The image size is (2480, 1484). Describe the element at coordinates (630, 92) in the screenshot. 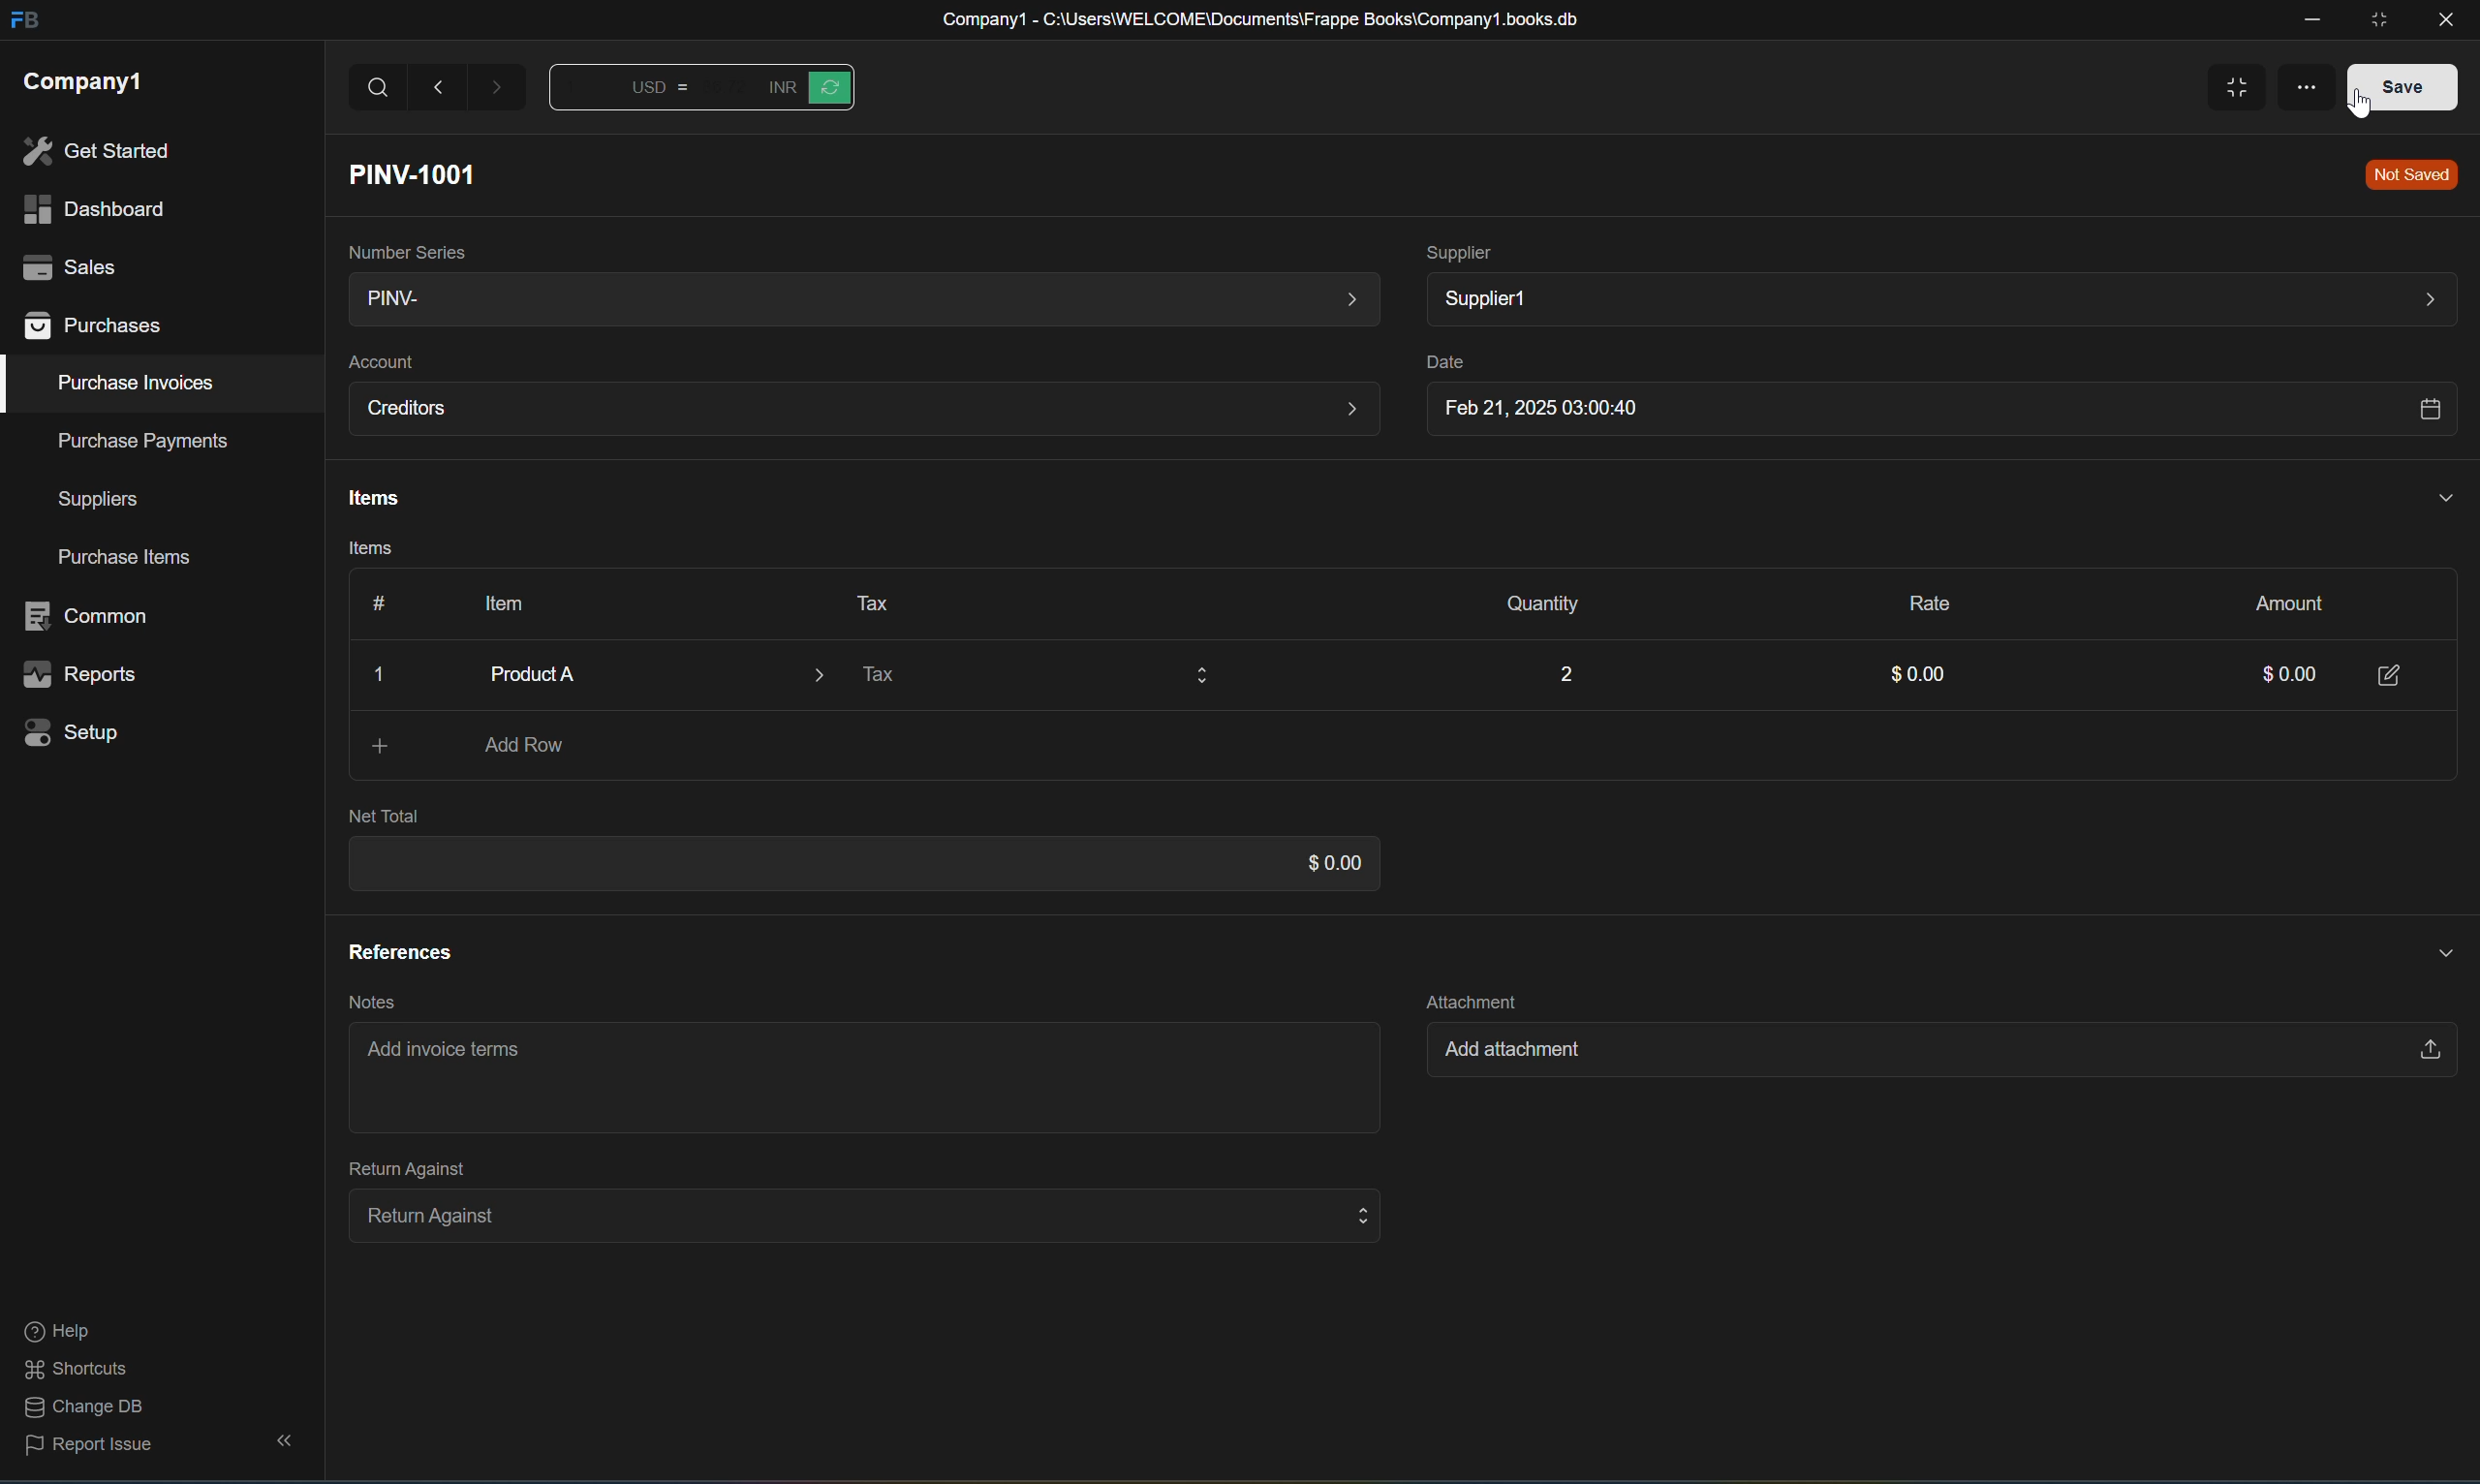

I see `Button` at that location.